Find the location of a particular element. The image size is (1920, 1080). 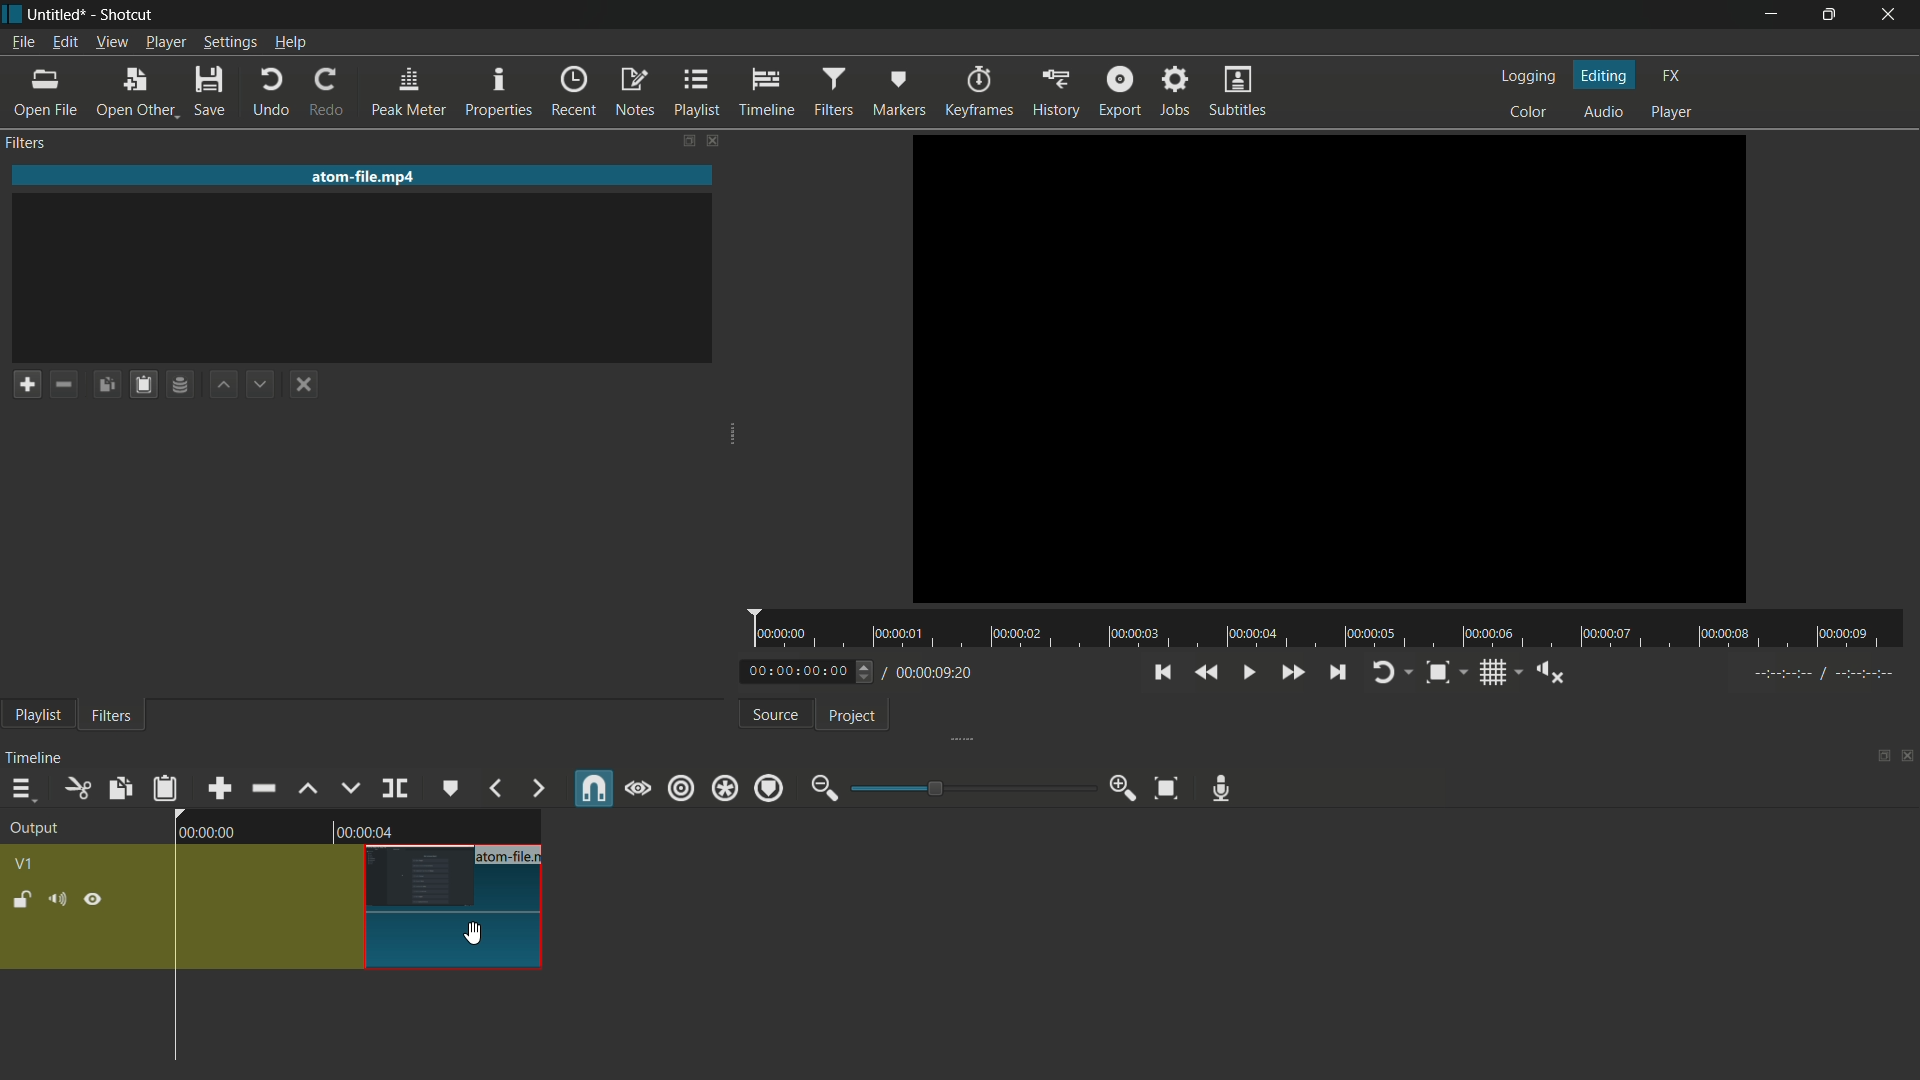

overwrite is located at coordinates (347, 789).